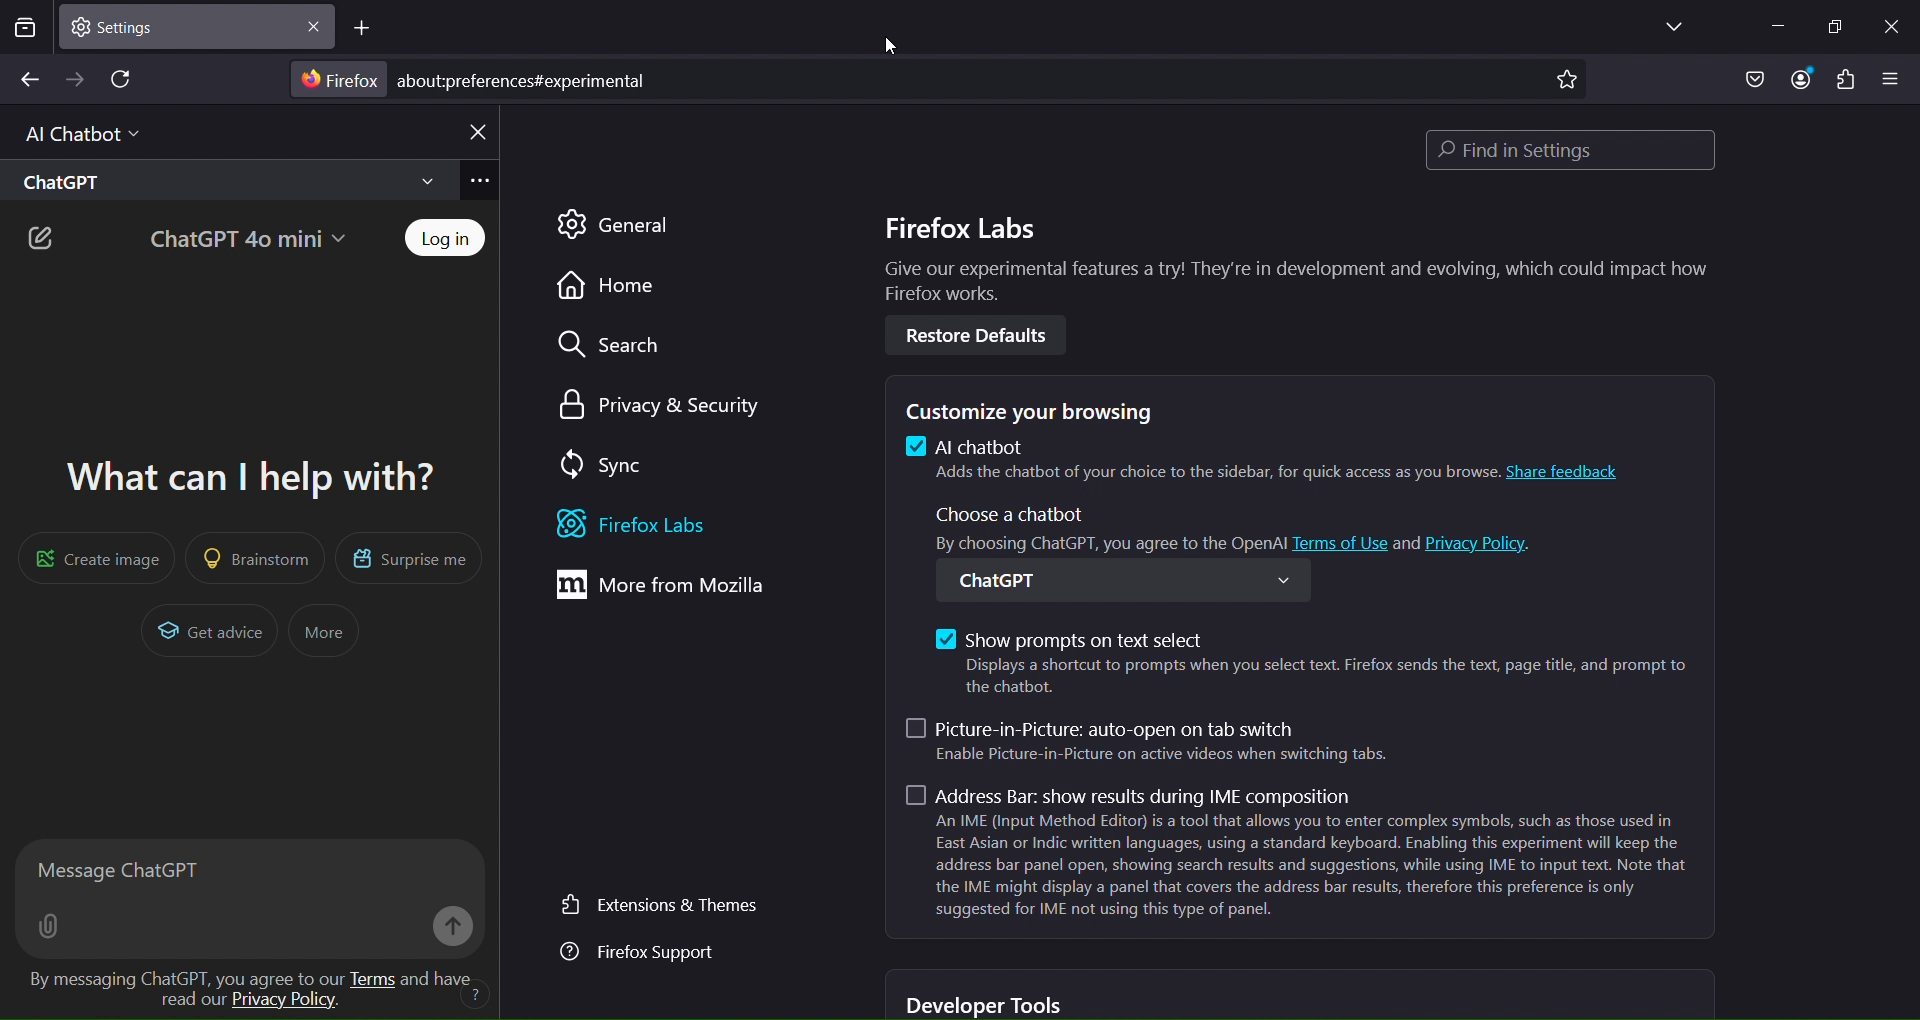 This screenshot has height=1020, width=1920. What do you see at coordinates (77, 79) in the screenshot?
I see `go forward one page` at bounding box center [77, 79].